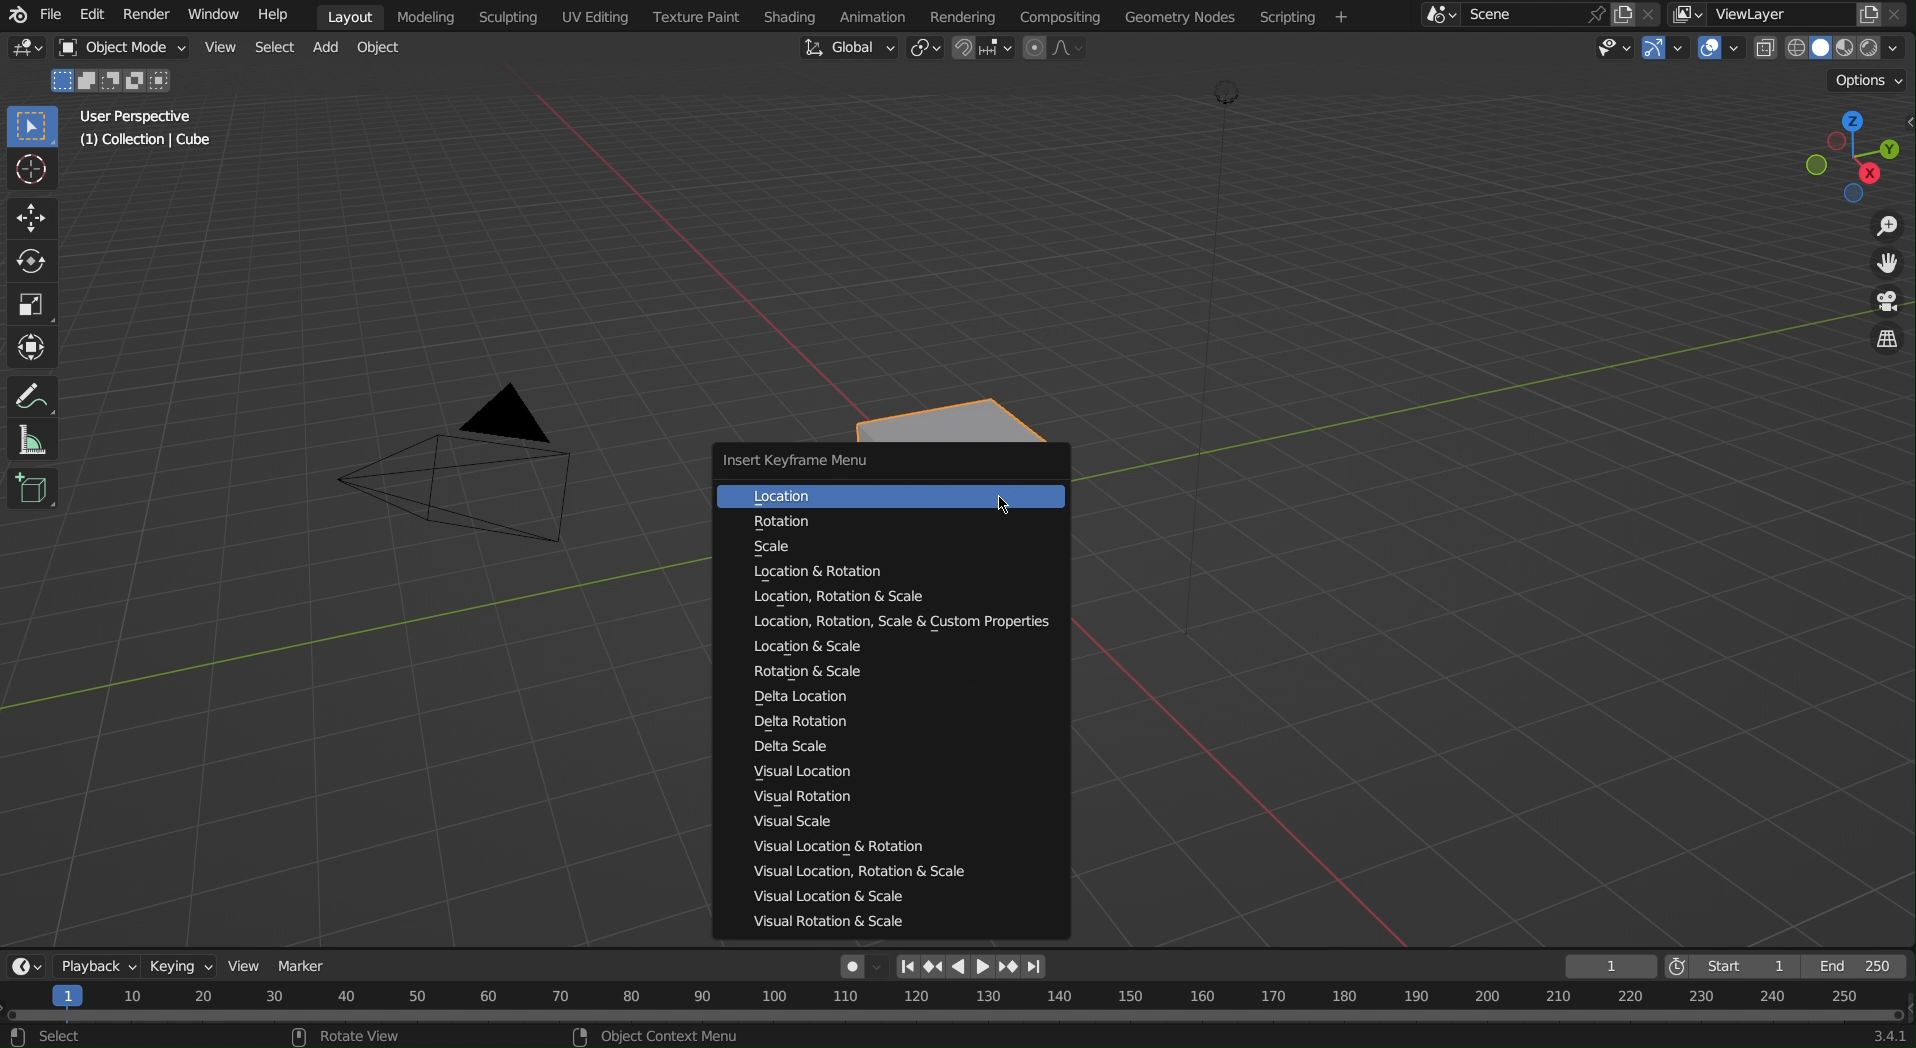 The height and width of the screenshot is (1048, 1916). What do you see at coordinates (379, 46) in the screenshot?
I see `Object` at bounding box center [379, 46].